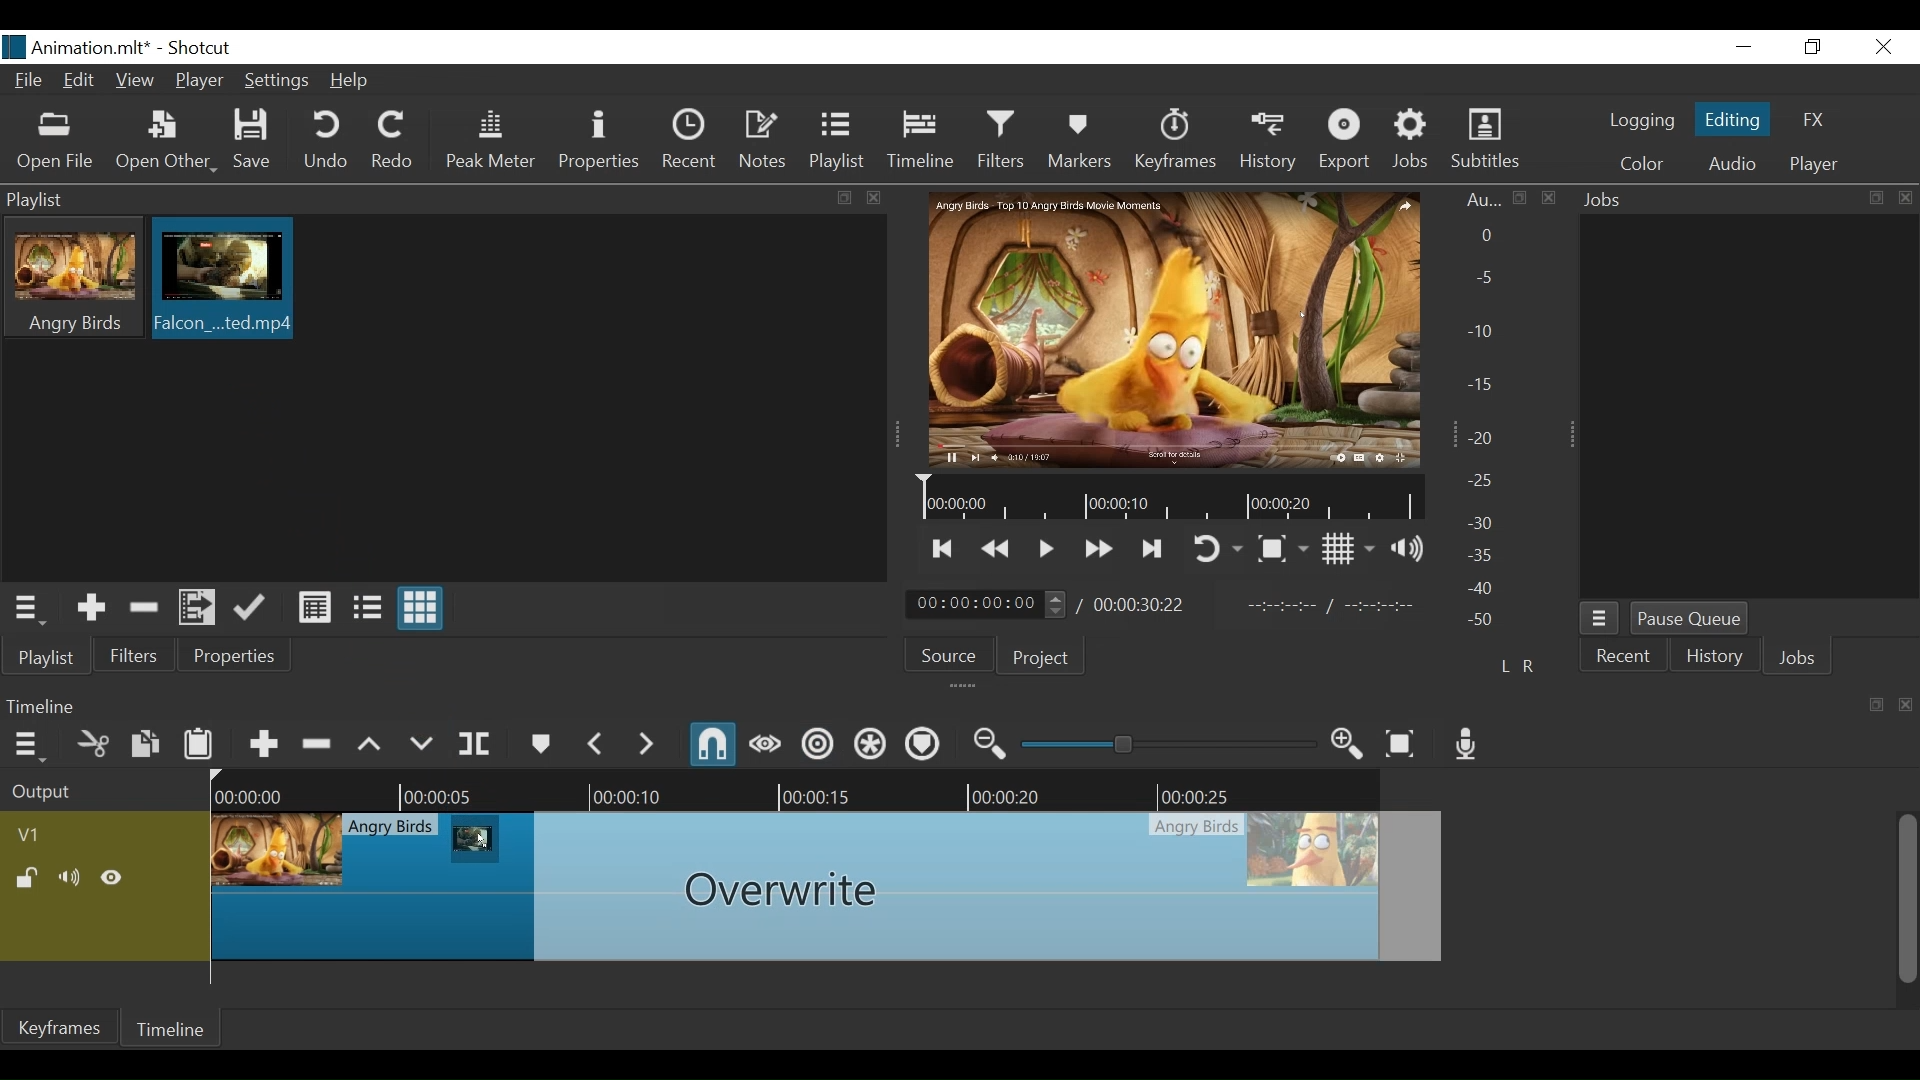 Image resolution: width=1920 pixels, height=1080 pixels. Describe the element at coordinates (923, 744) in the screenshot. I see `Ripple Markers` at that location.